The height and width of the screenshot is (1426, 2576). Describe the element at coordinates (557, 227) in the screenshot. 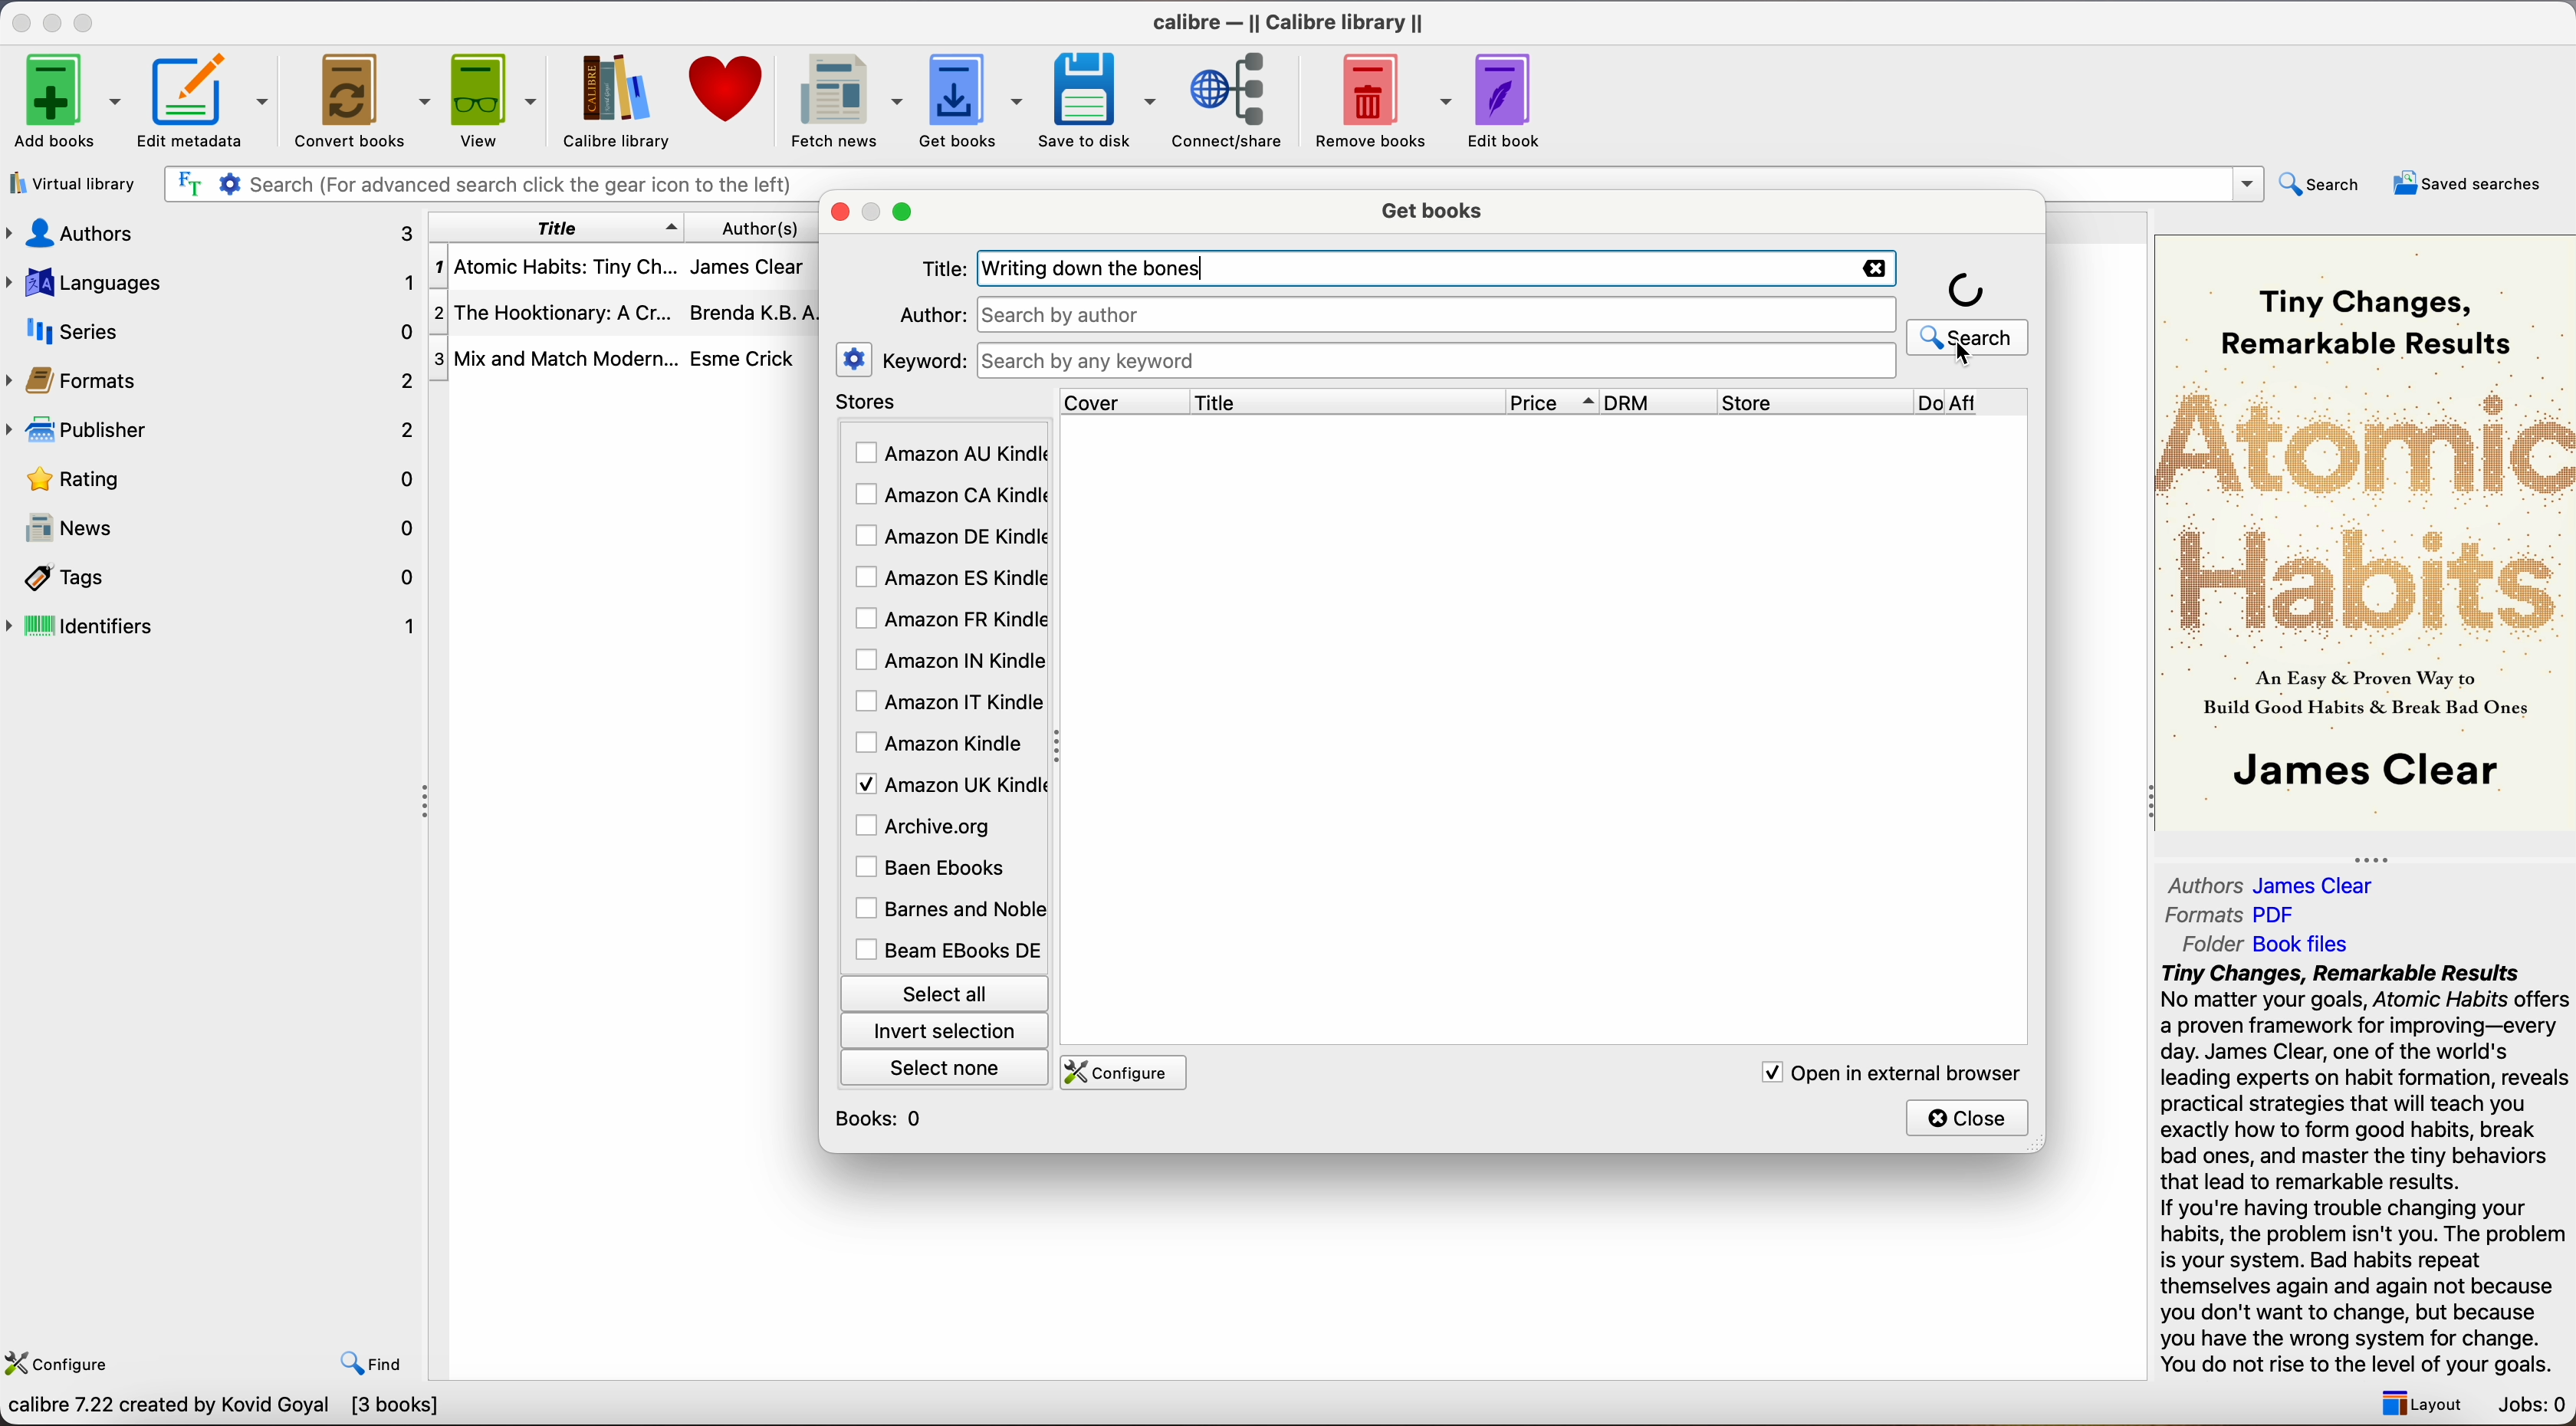

I see `title` at that location.